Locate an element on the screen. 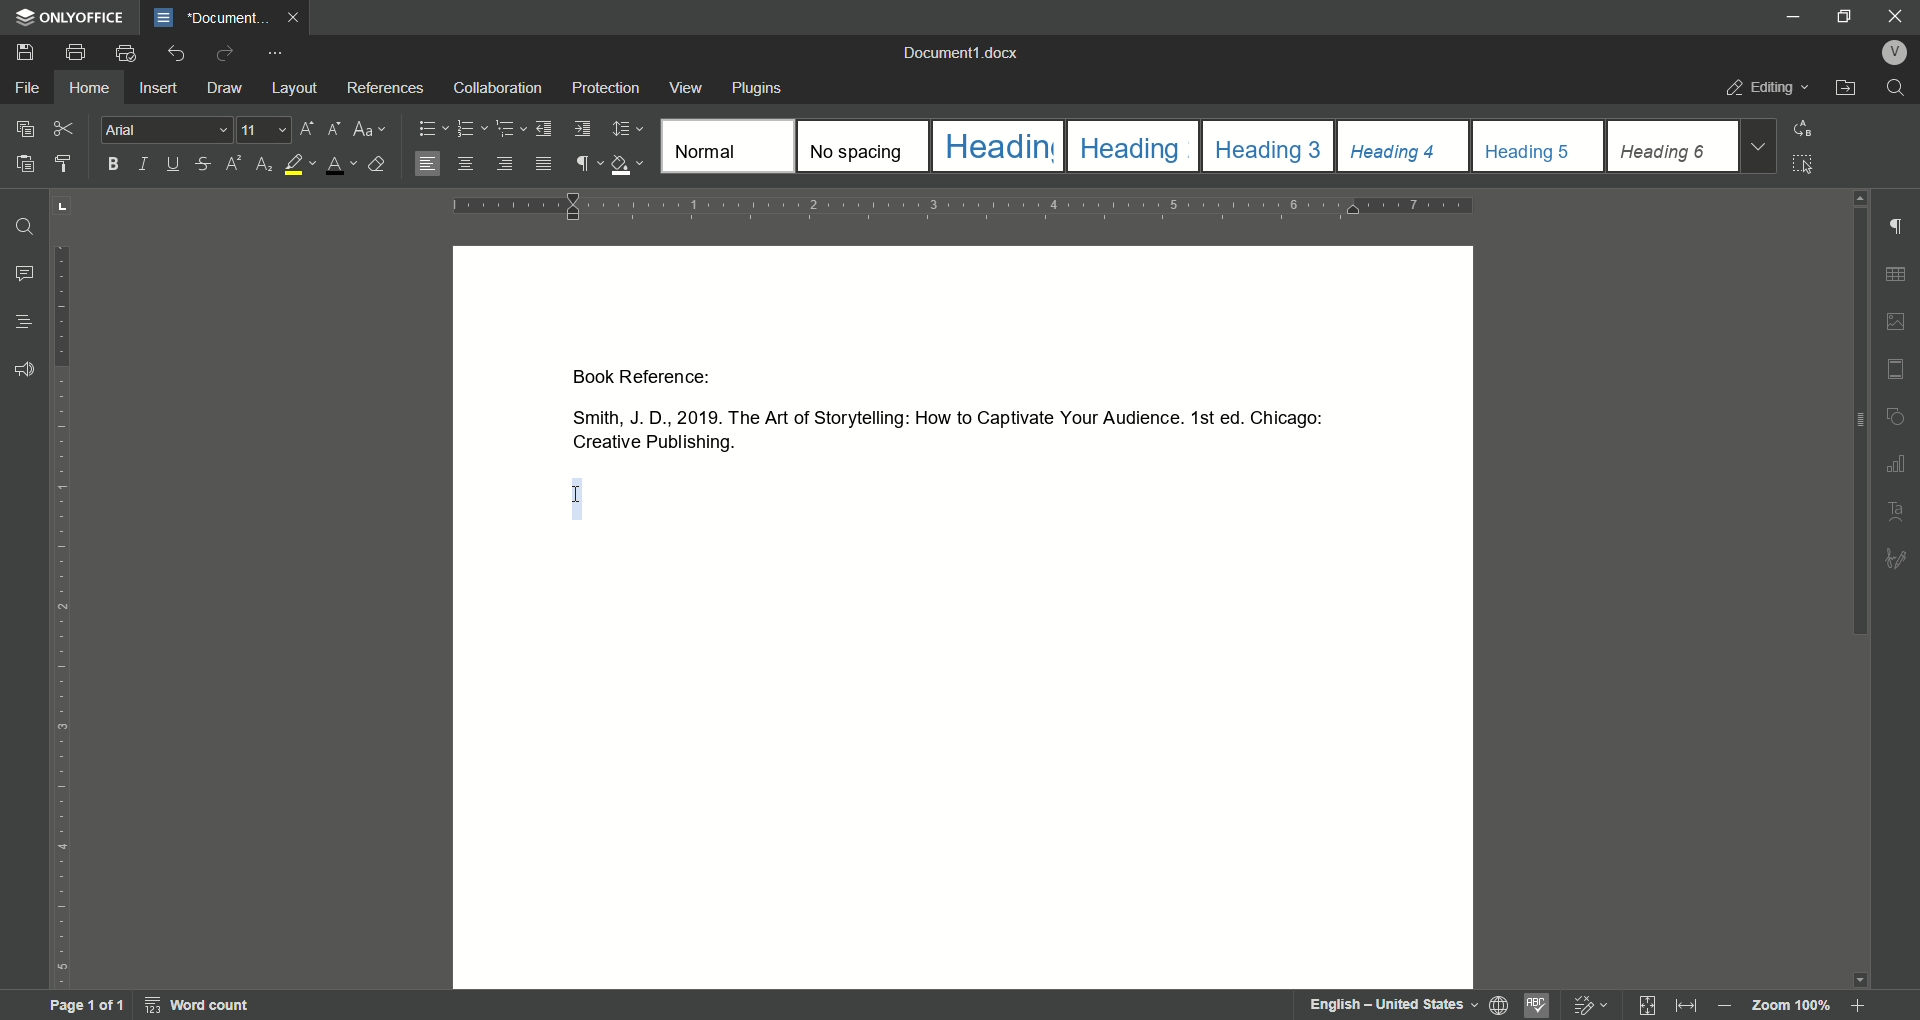 The width and height of the screenshot is (1920, 1020). document name is located at coordinates (961, 51).